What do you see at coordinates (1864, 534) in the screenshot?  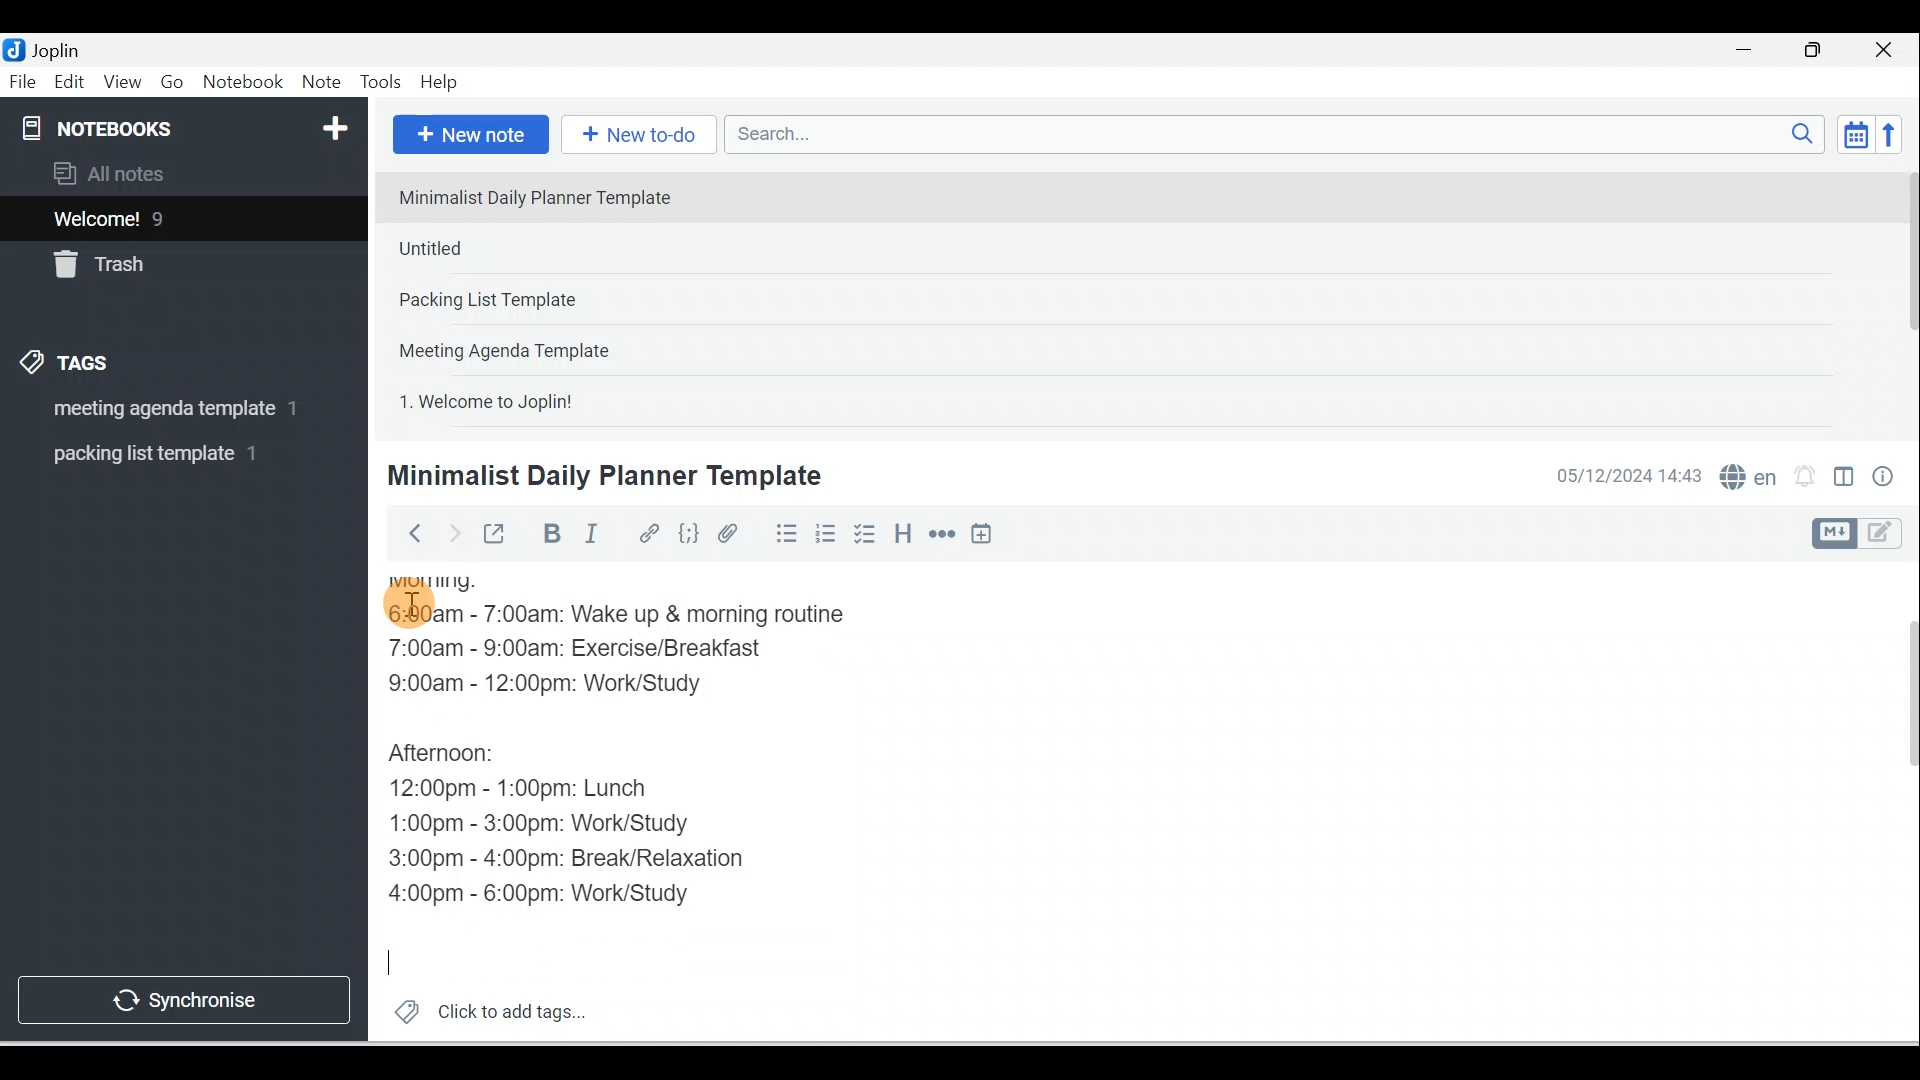 I see `Toggle editor layout` at bounding box center [1864, 534].